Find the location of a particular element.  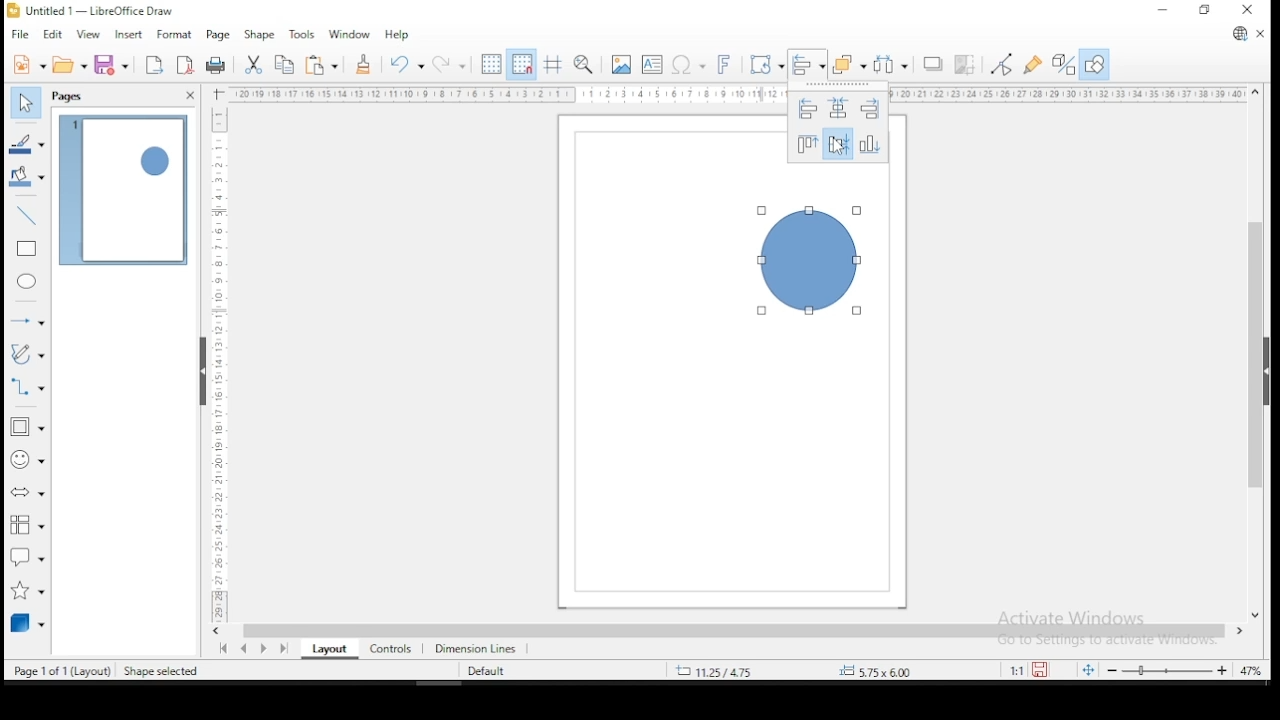

scroll bar is located at coordinates (1256, 352).